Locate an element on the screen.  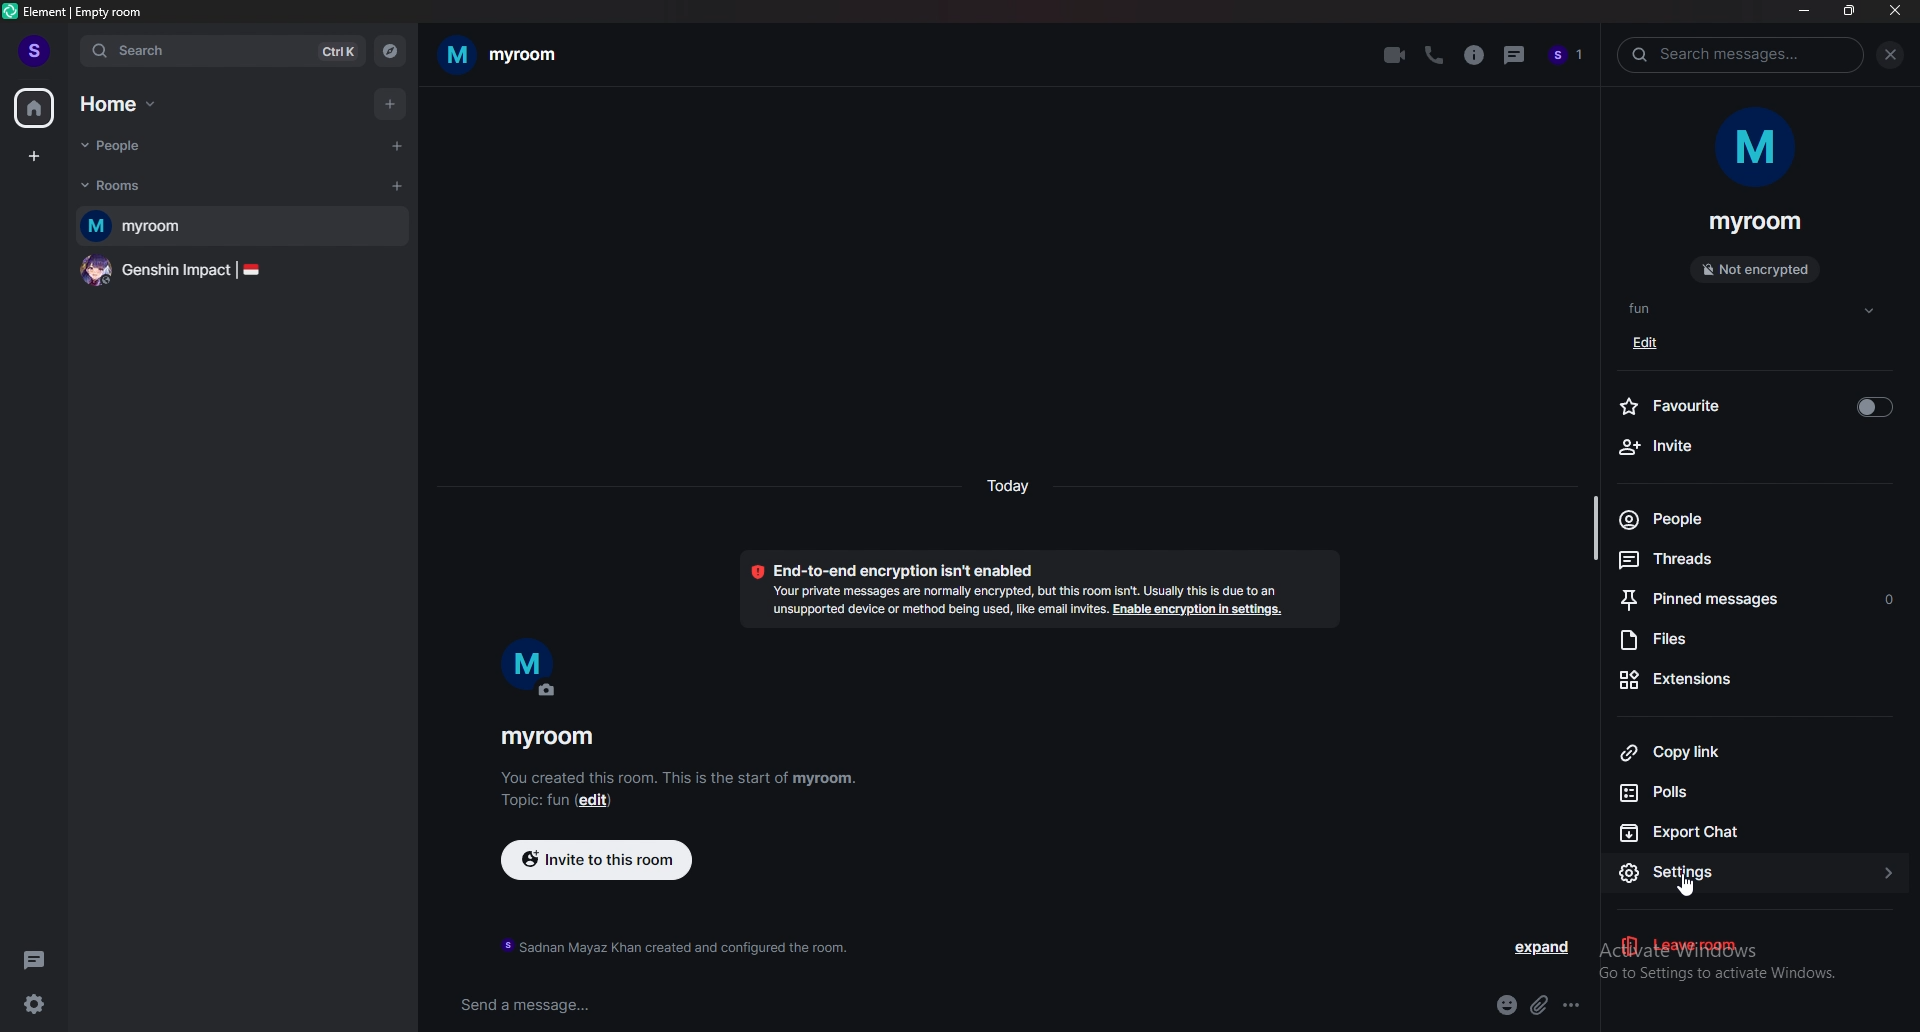
files is located at coordinates (1761, 641).